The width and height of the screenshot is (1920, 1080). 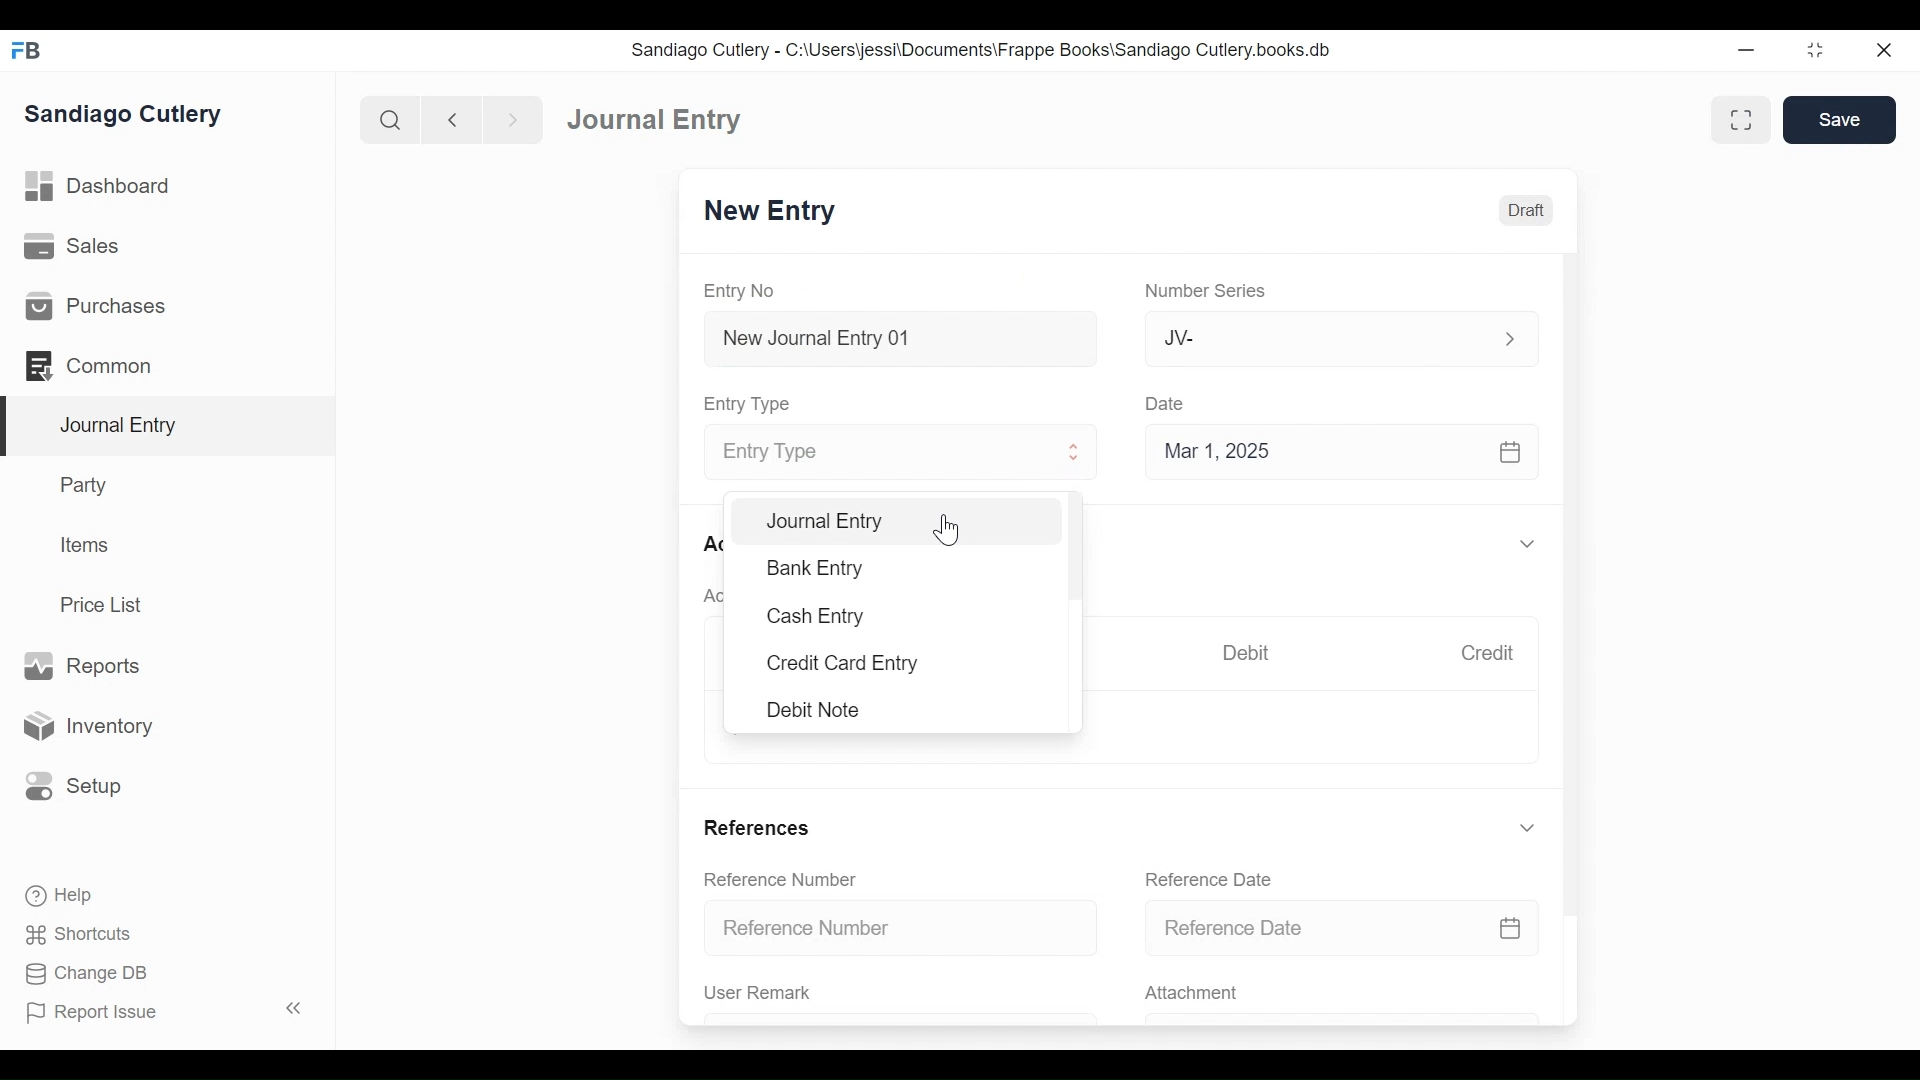 What do you see at coordinates (825, 616) in the screenshot?
I see `Cash Entry` at bounding box center [825, 616].